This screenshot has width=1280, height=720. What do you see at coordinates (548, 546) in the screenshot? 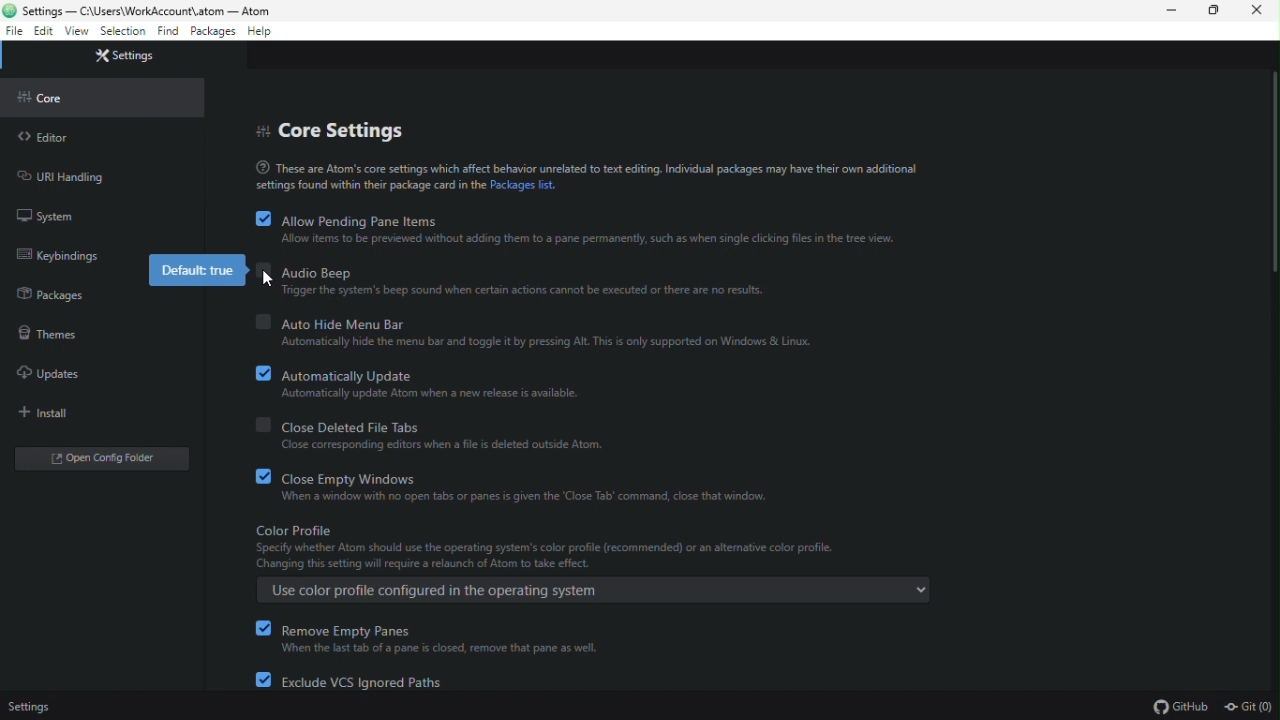
I see `Color profile. Specify whether Atom should use the operating system's color profile (recommended) or an altemative color profile.Changing this setting will require a relaunch of Atom to take effect.` at bounding box center [548, 546].